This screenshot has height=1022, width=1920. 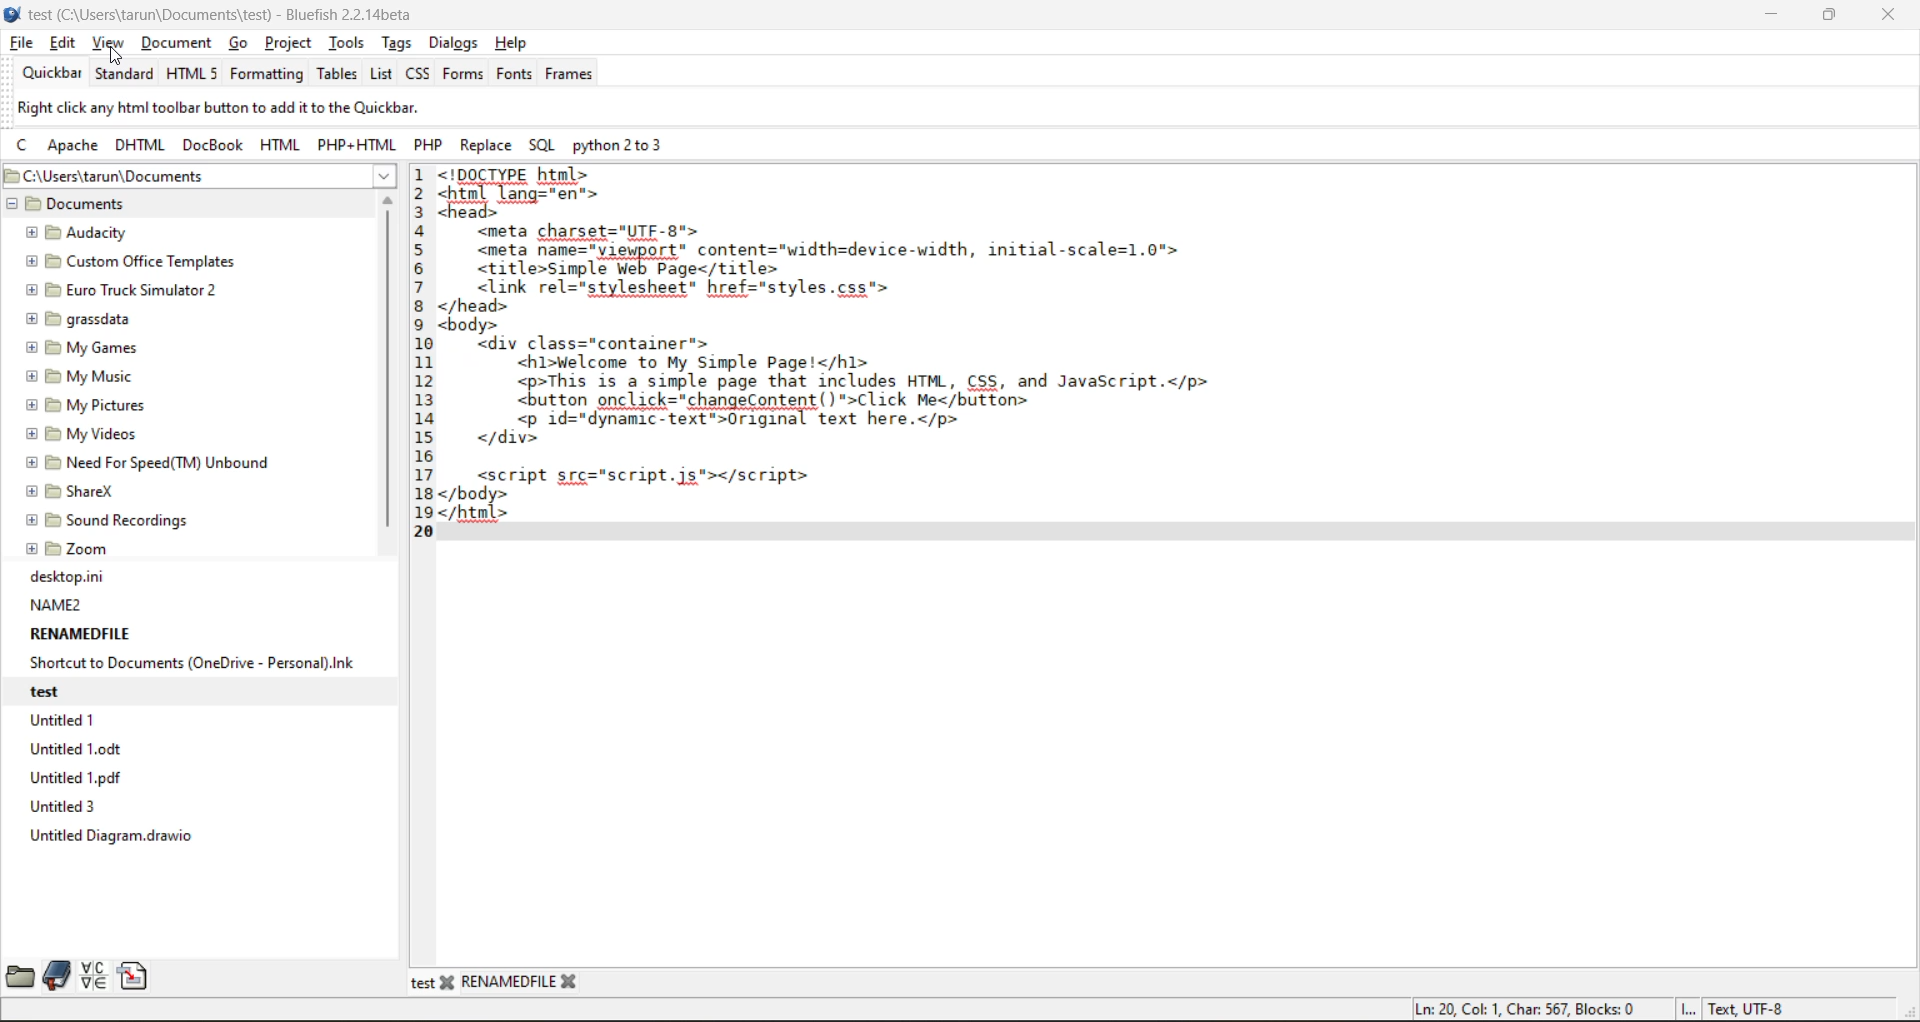 What do you see at coordinates (136, 976) in the screenshot?
I see `snippets` at bounding box center [136, 976].